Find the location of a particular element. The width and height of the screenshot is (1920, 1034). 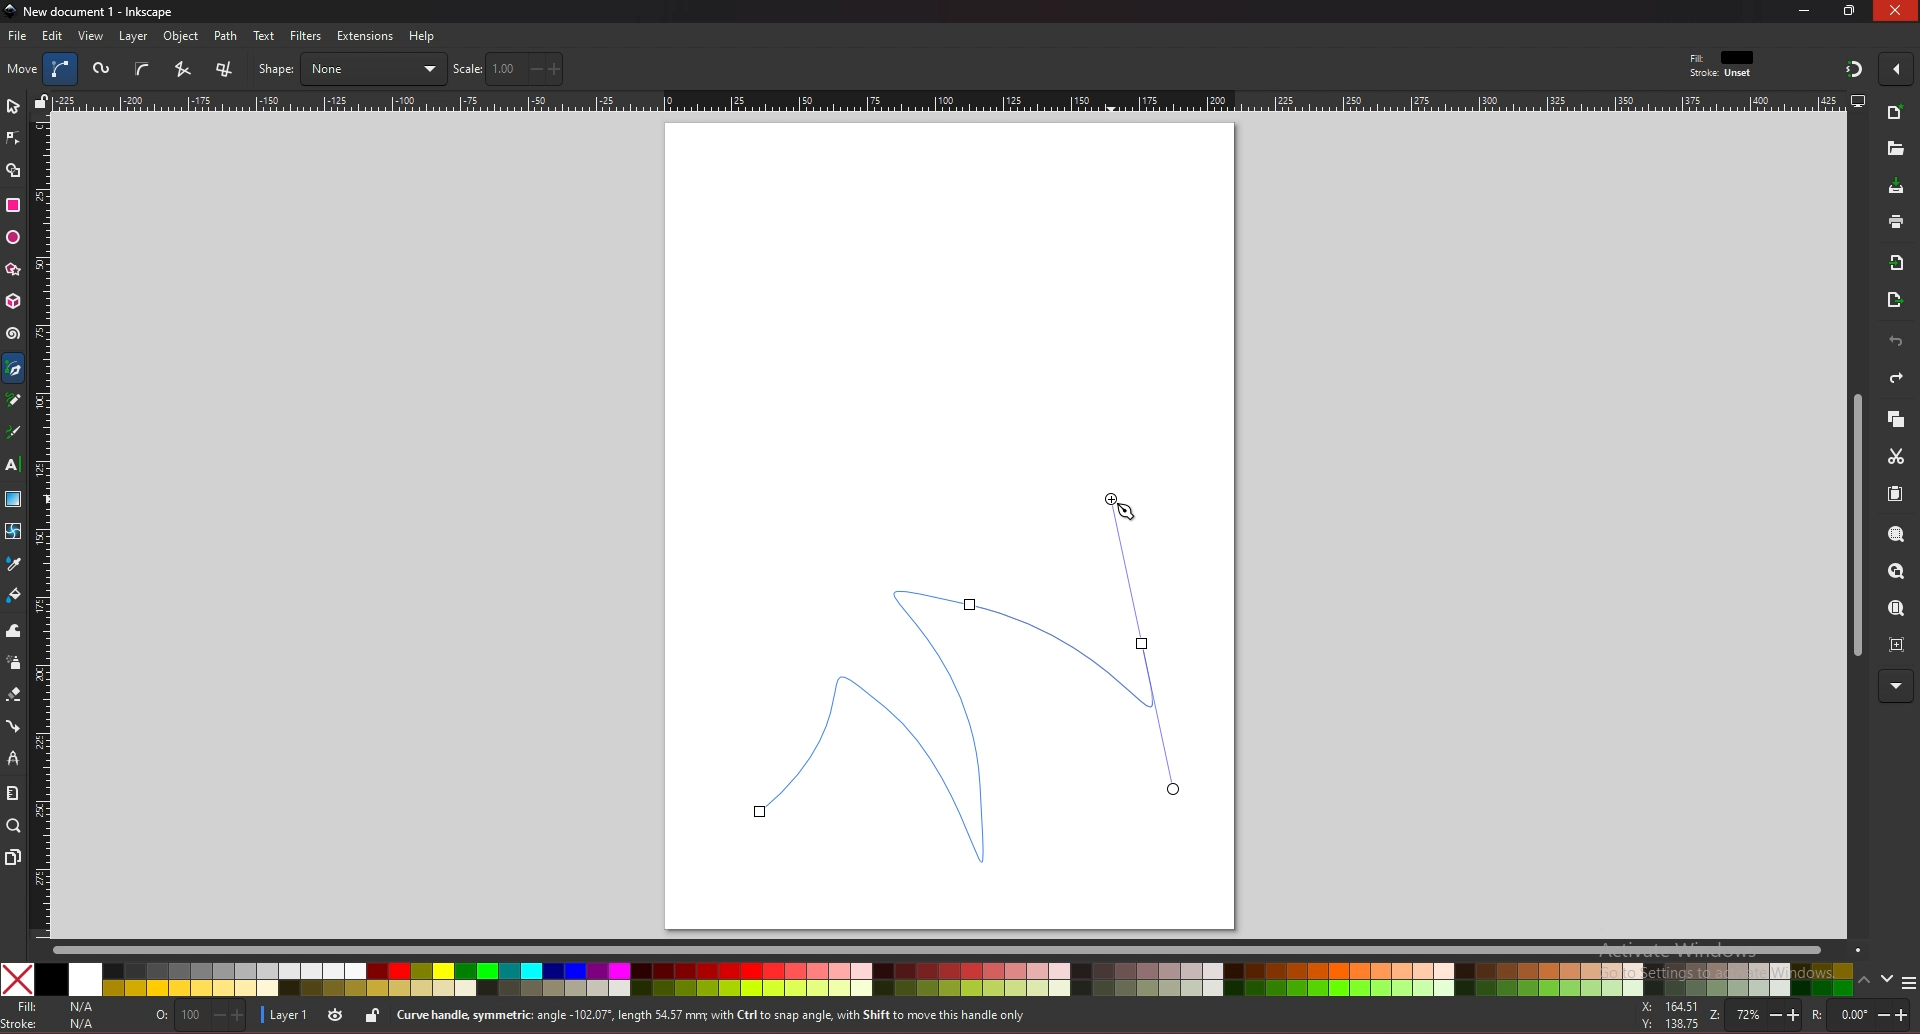

fit is located at coordinates (1724, 58).